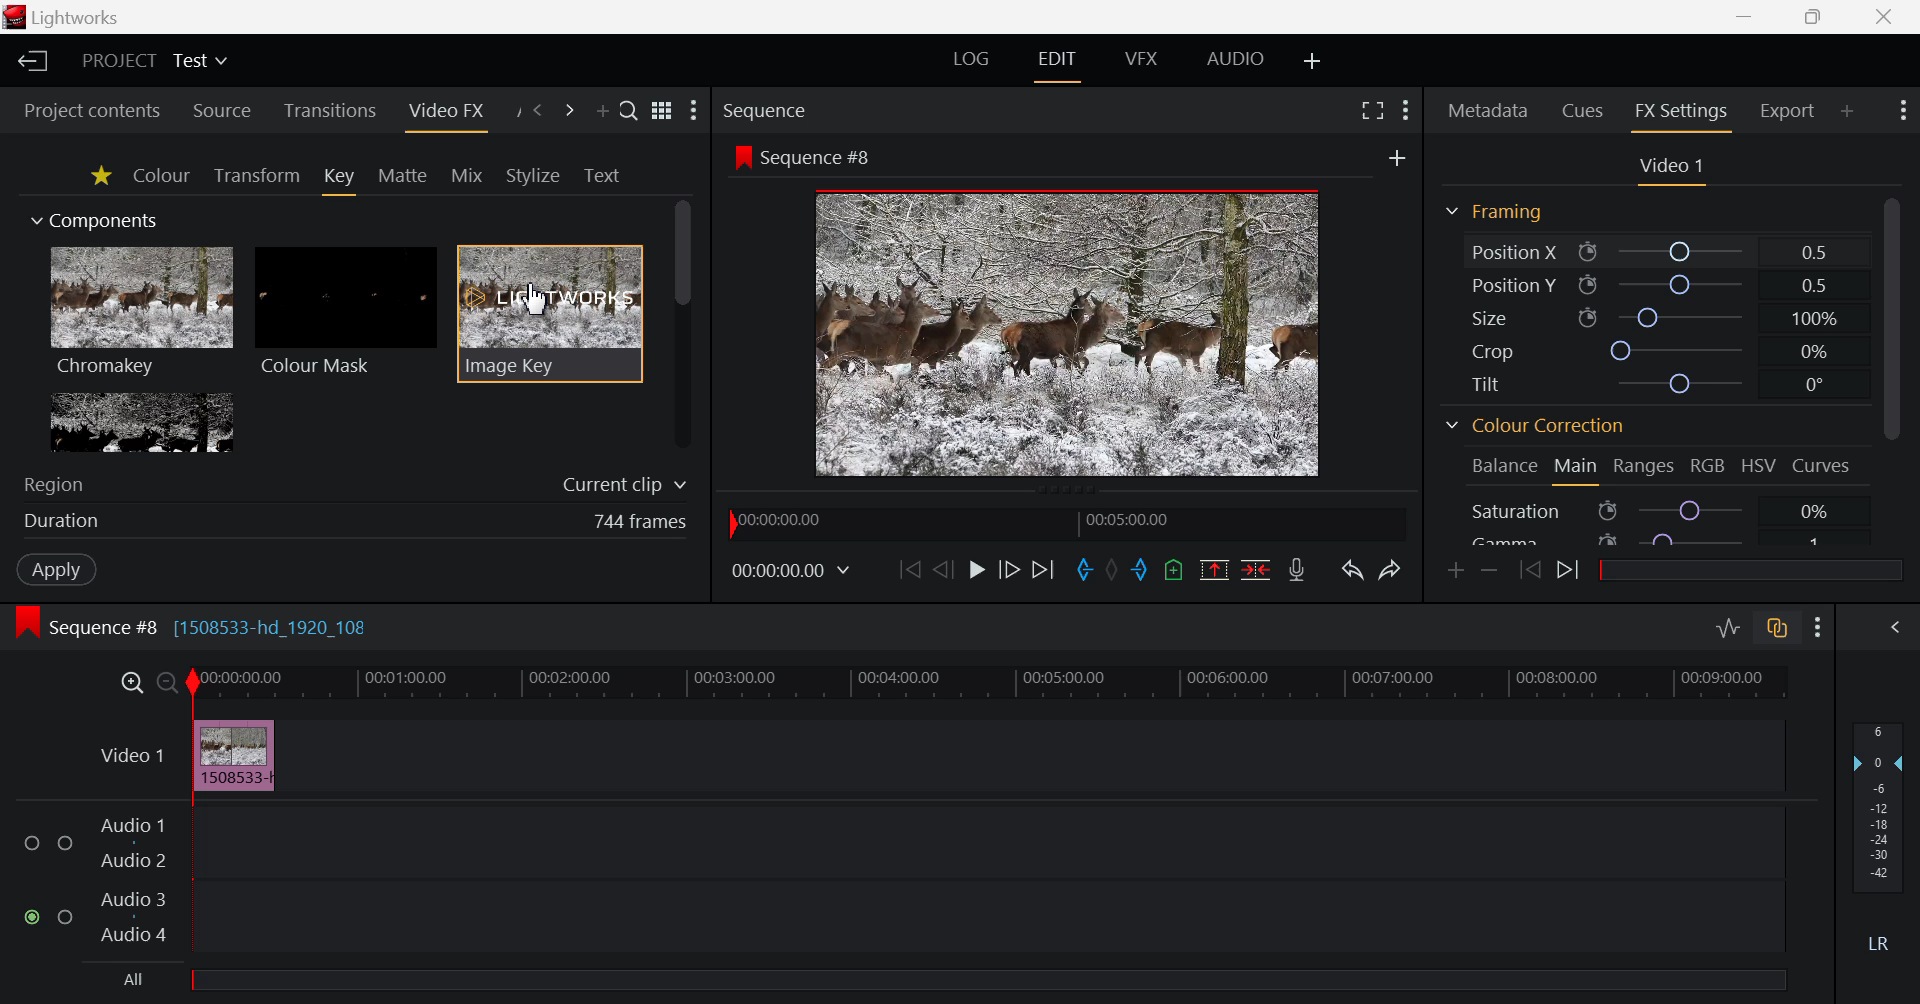 Image resolution: width=1920 pixels, height=1004 pixels. I want to click on Chromakey, so click(142, 315).